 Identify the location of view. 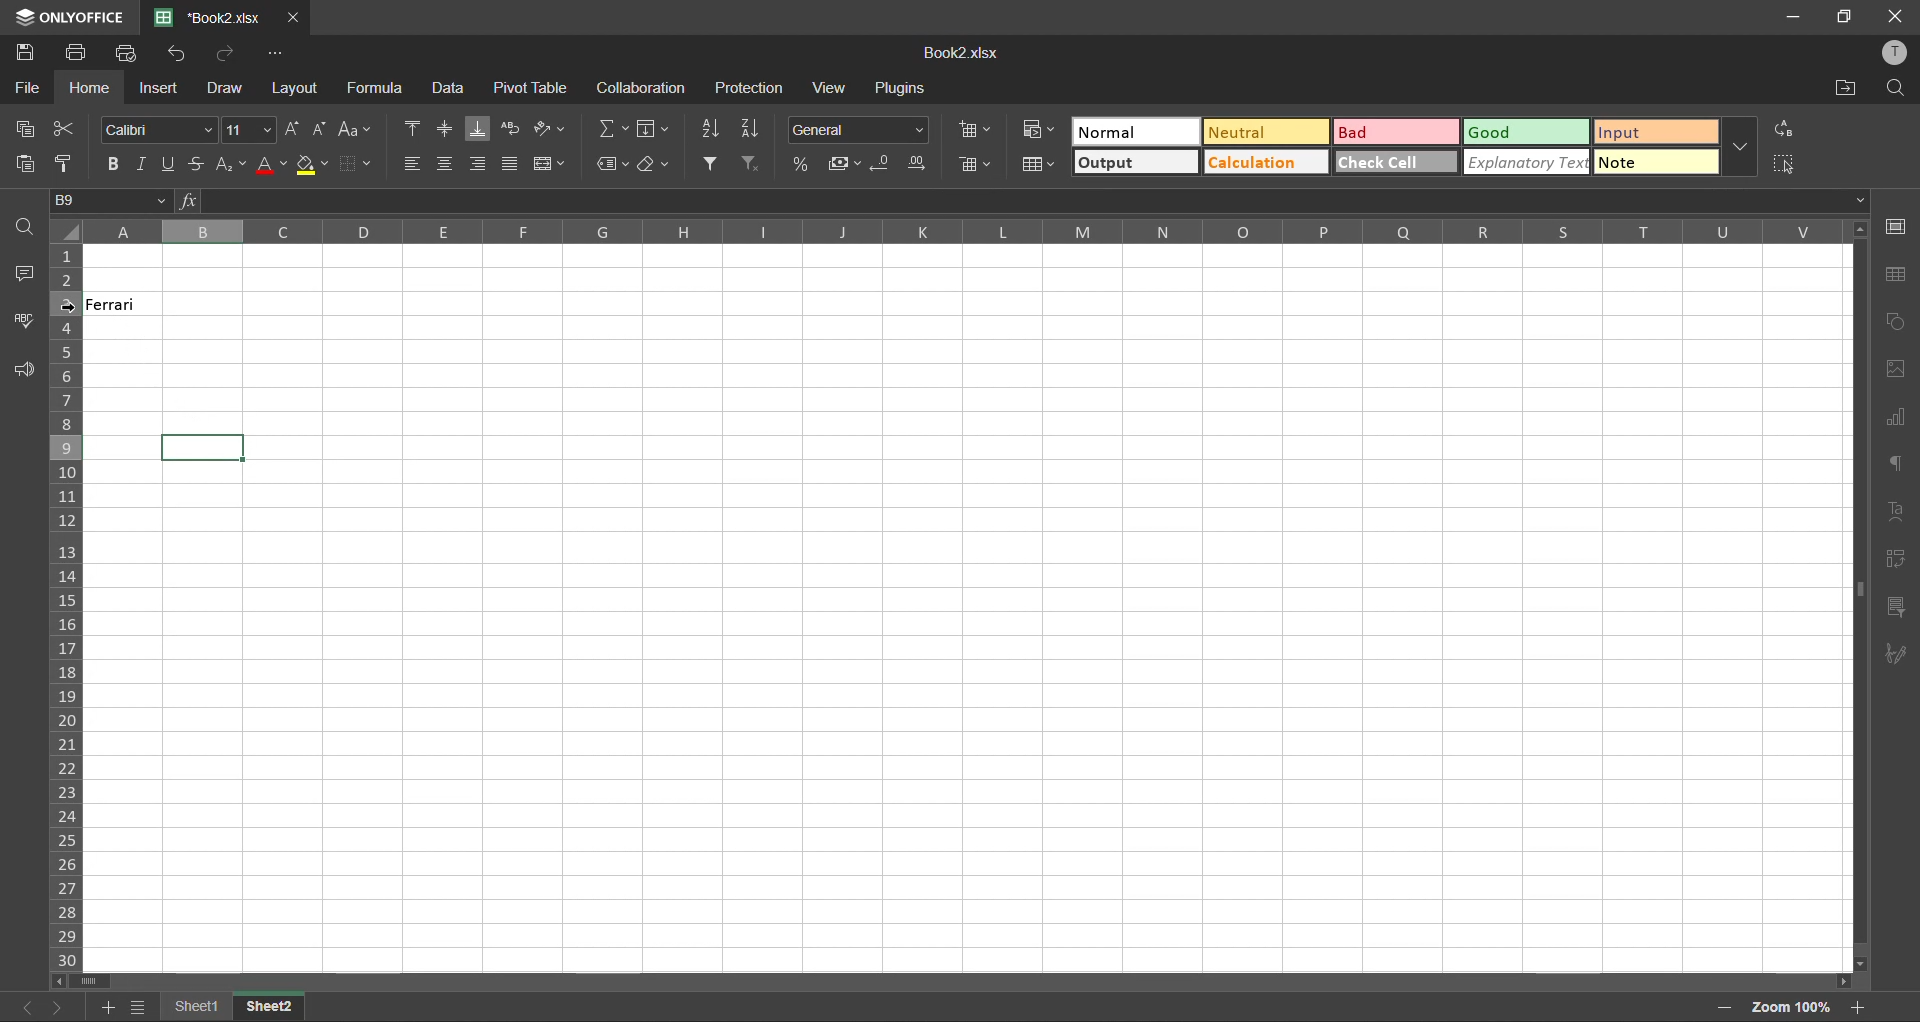
(823, 89).